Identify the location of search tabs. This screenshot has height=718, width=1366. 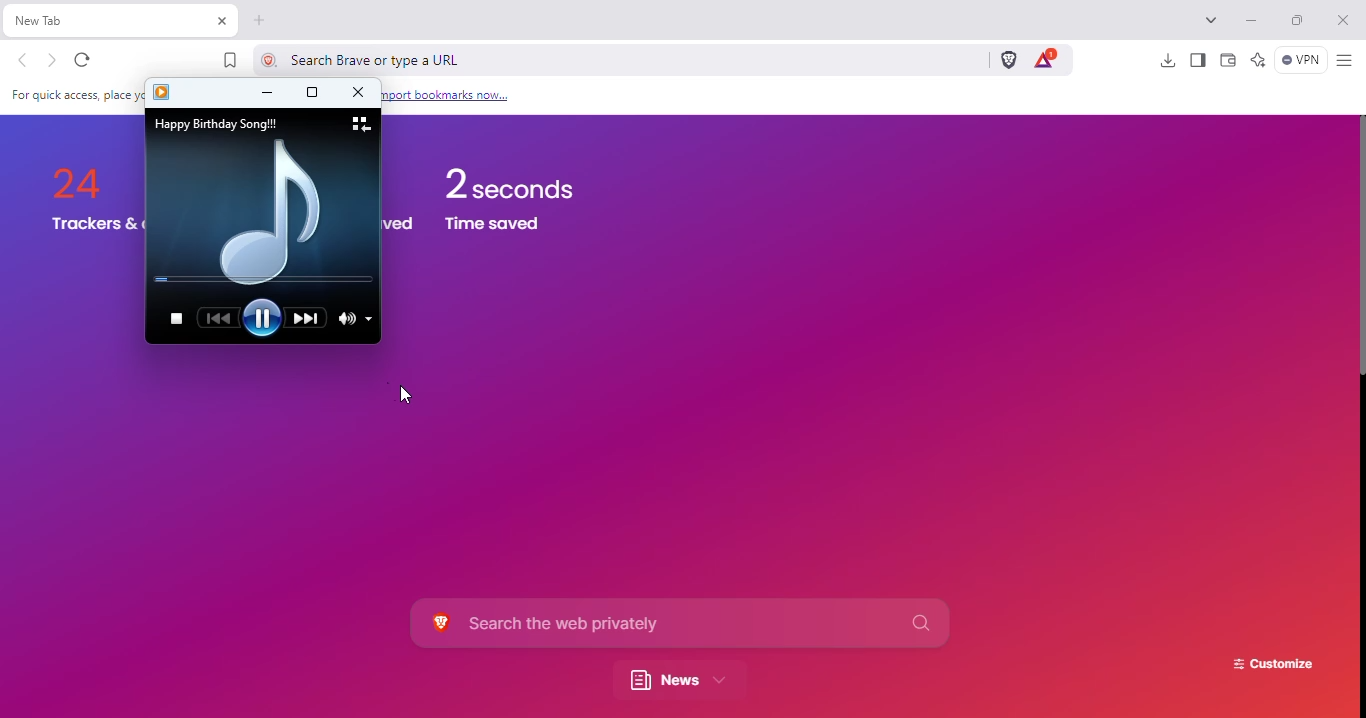
(1211, 19).